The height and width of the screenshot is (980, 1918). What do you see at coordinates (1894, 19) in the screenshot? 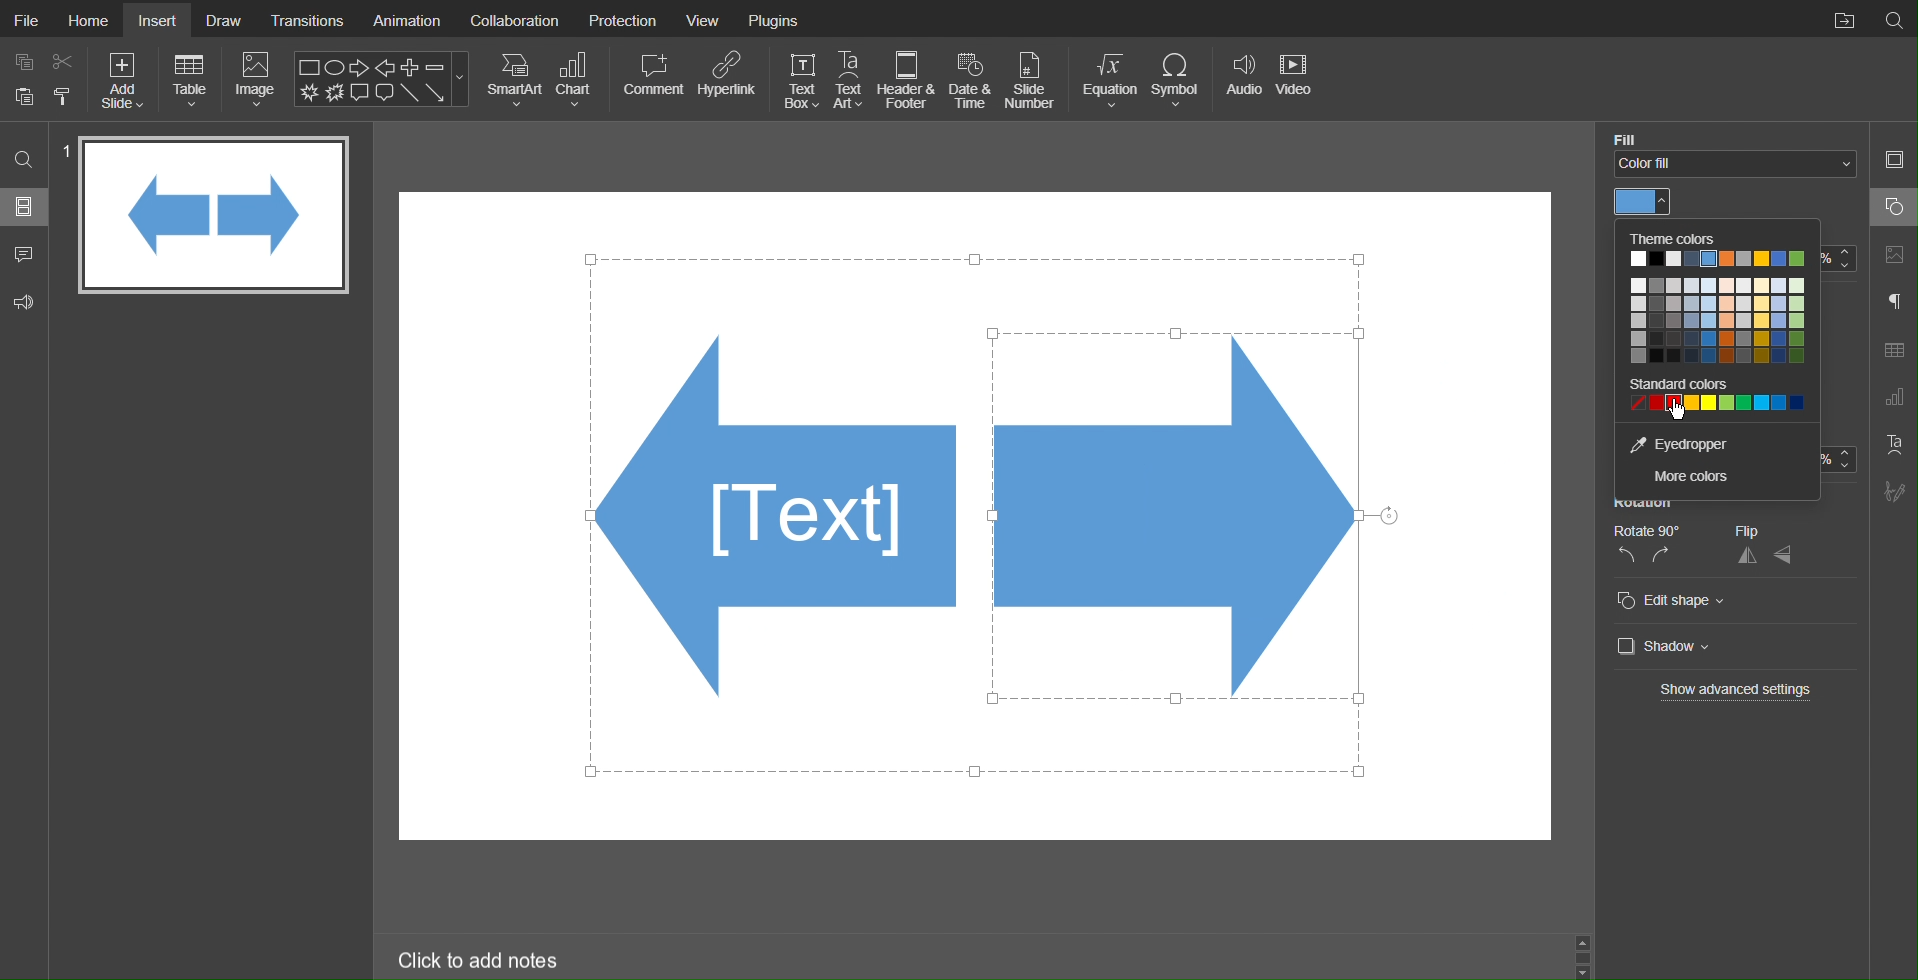
I see `Search` at bounding box center [1894, 19].